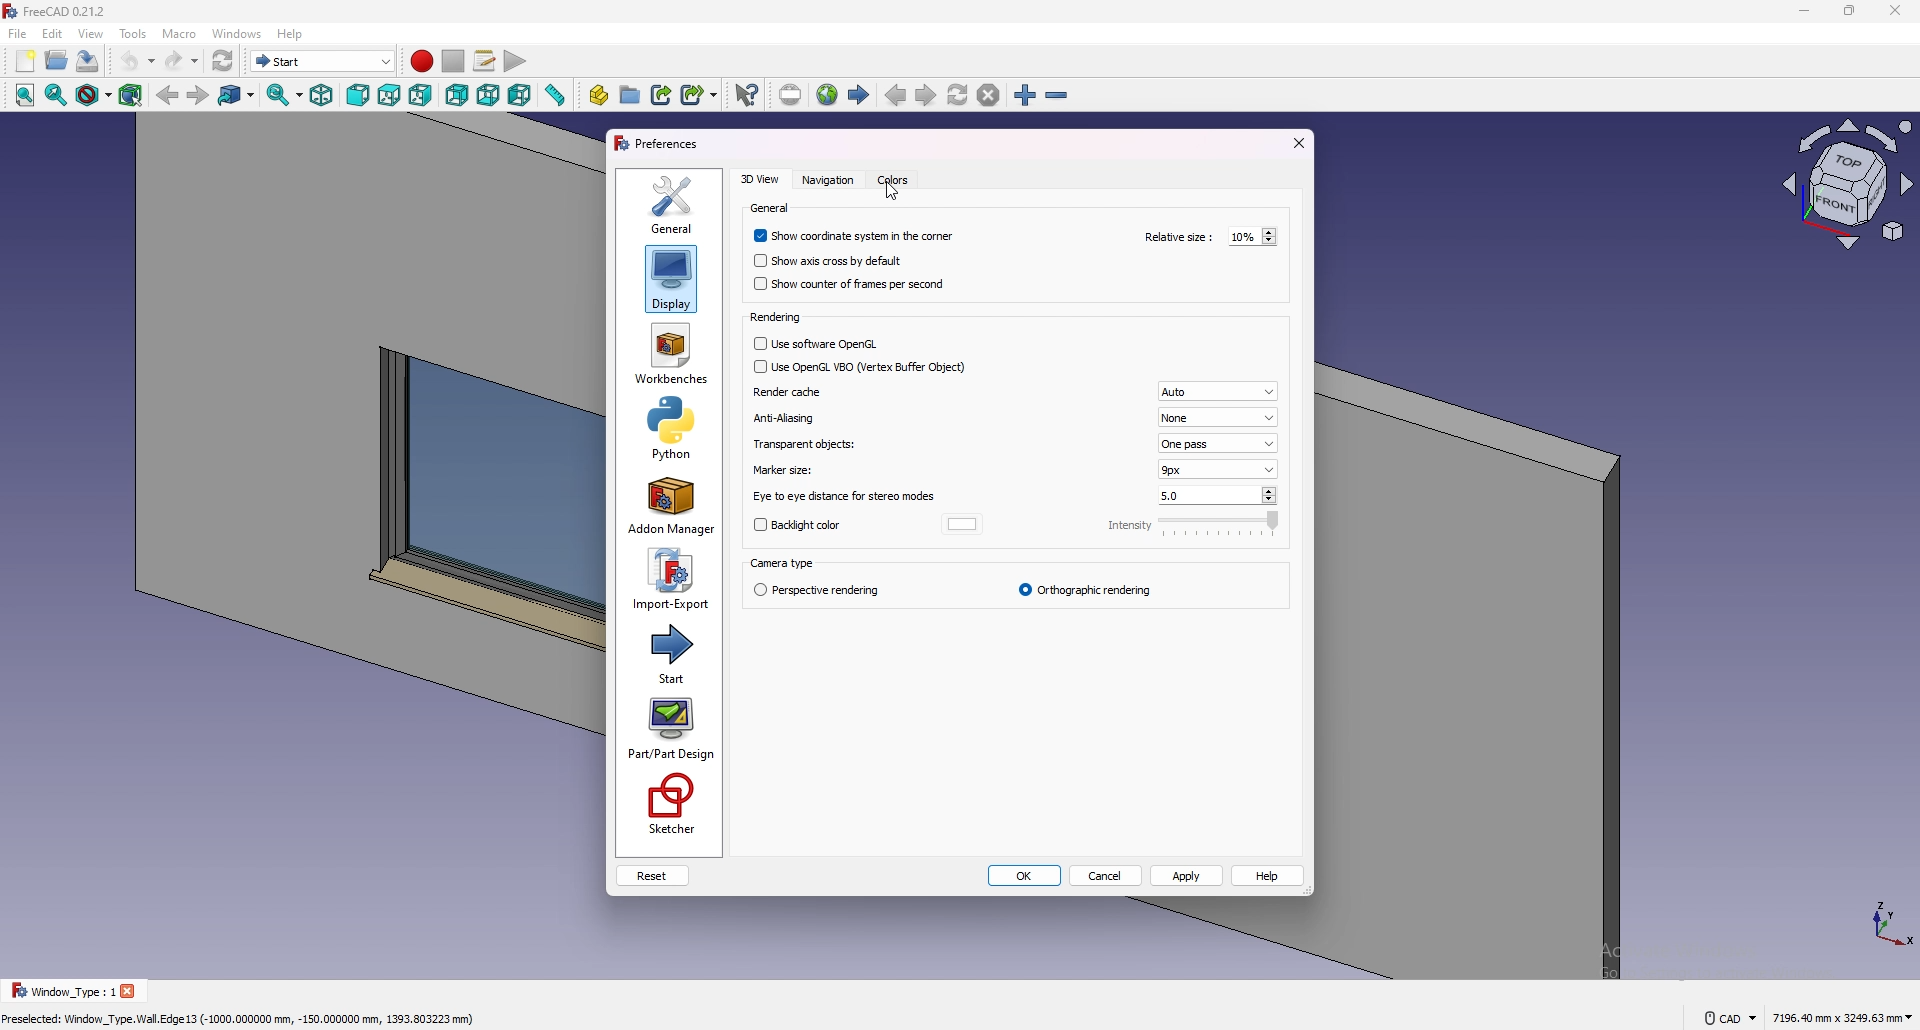  What do you see at coordinates (820, 591) in the screenshot?
I see `perspective rendering` at bounding box center [820, 591].